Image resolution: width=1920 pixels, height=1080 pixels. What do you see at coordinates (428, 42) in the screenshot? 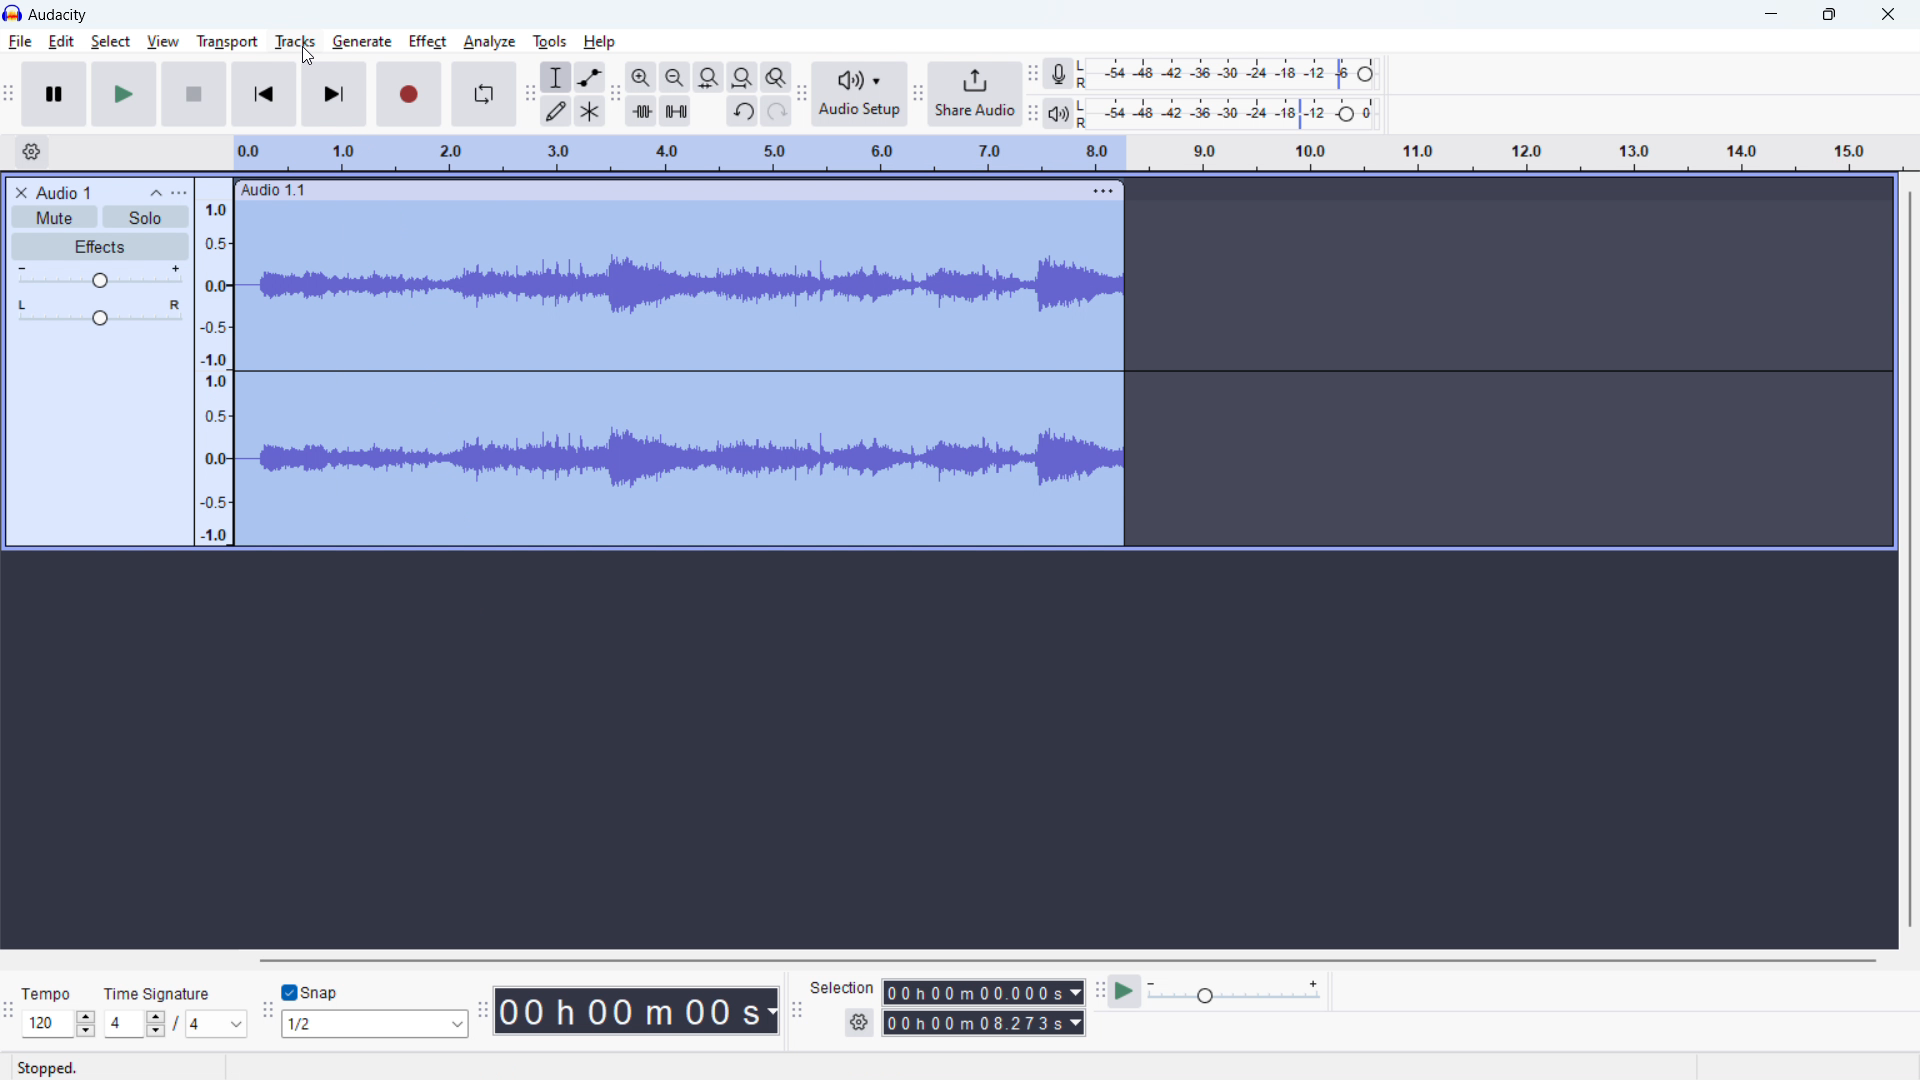
I see `effect` at bounding box center [428, 42].